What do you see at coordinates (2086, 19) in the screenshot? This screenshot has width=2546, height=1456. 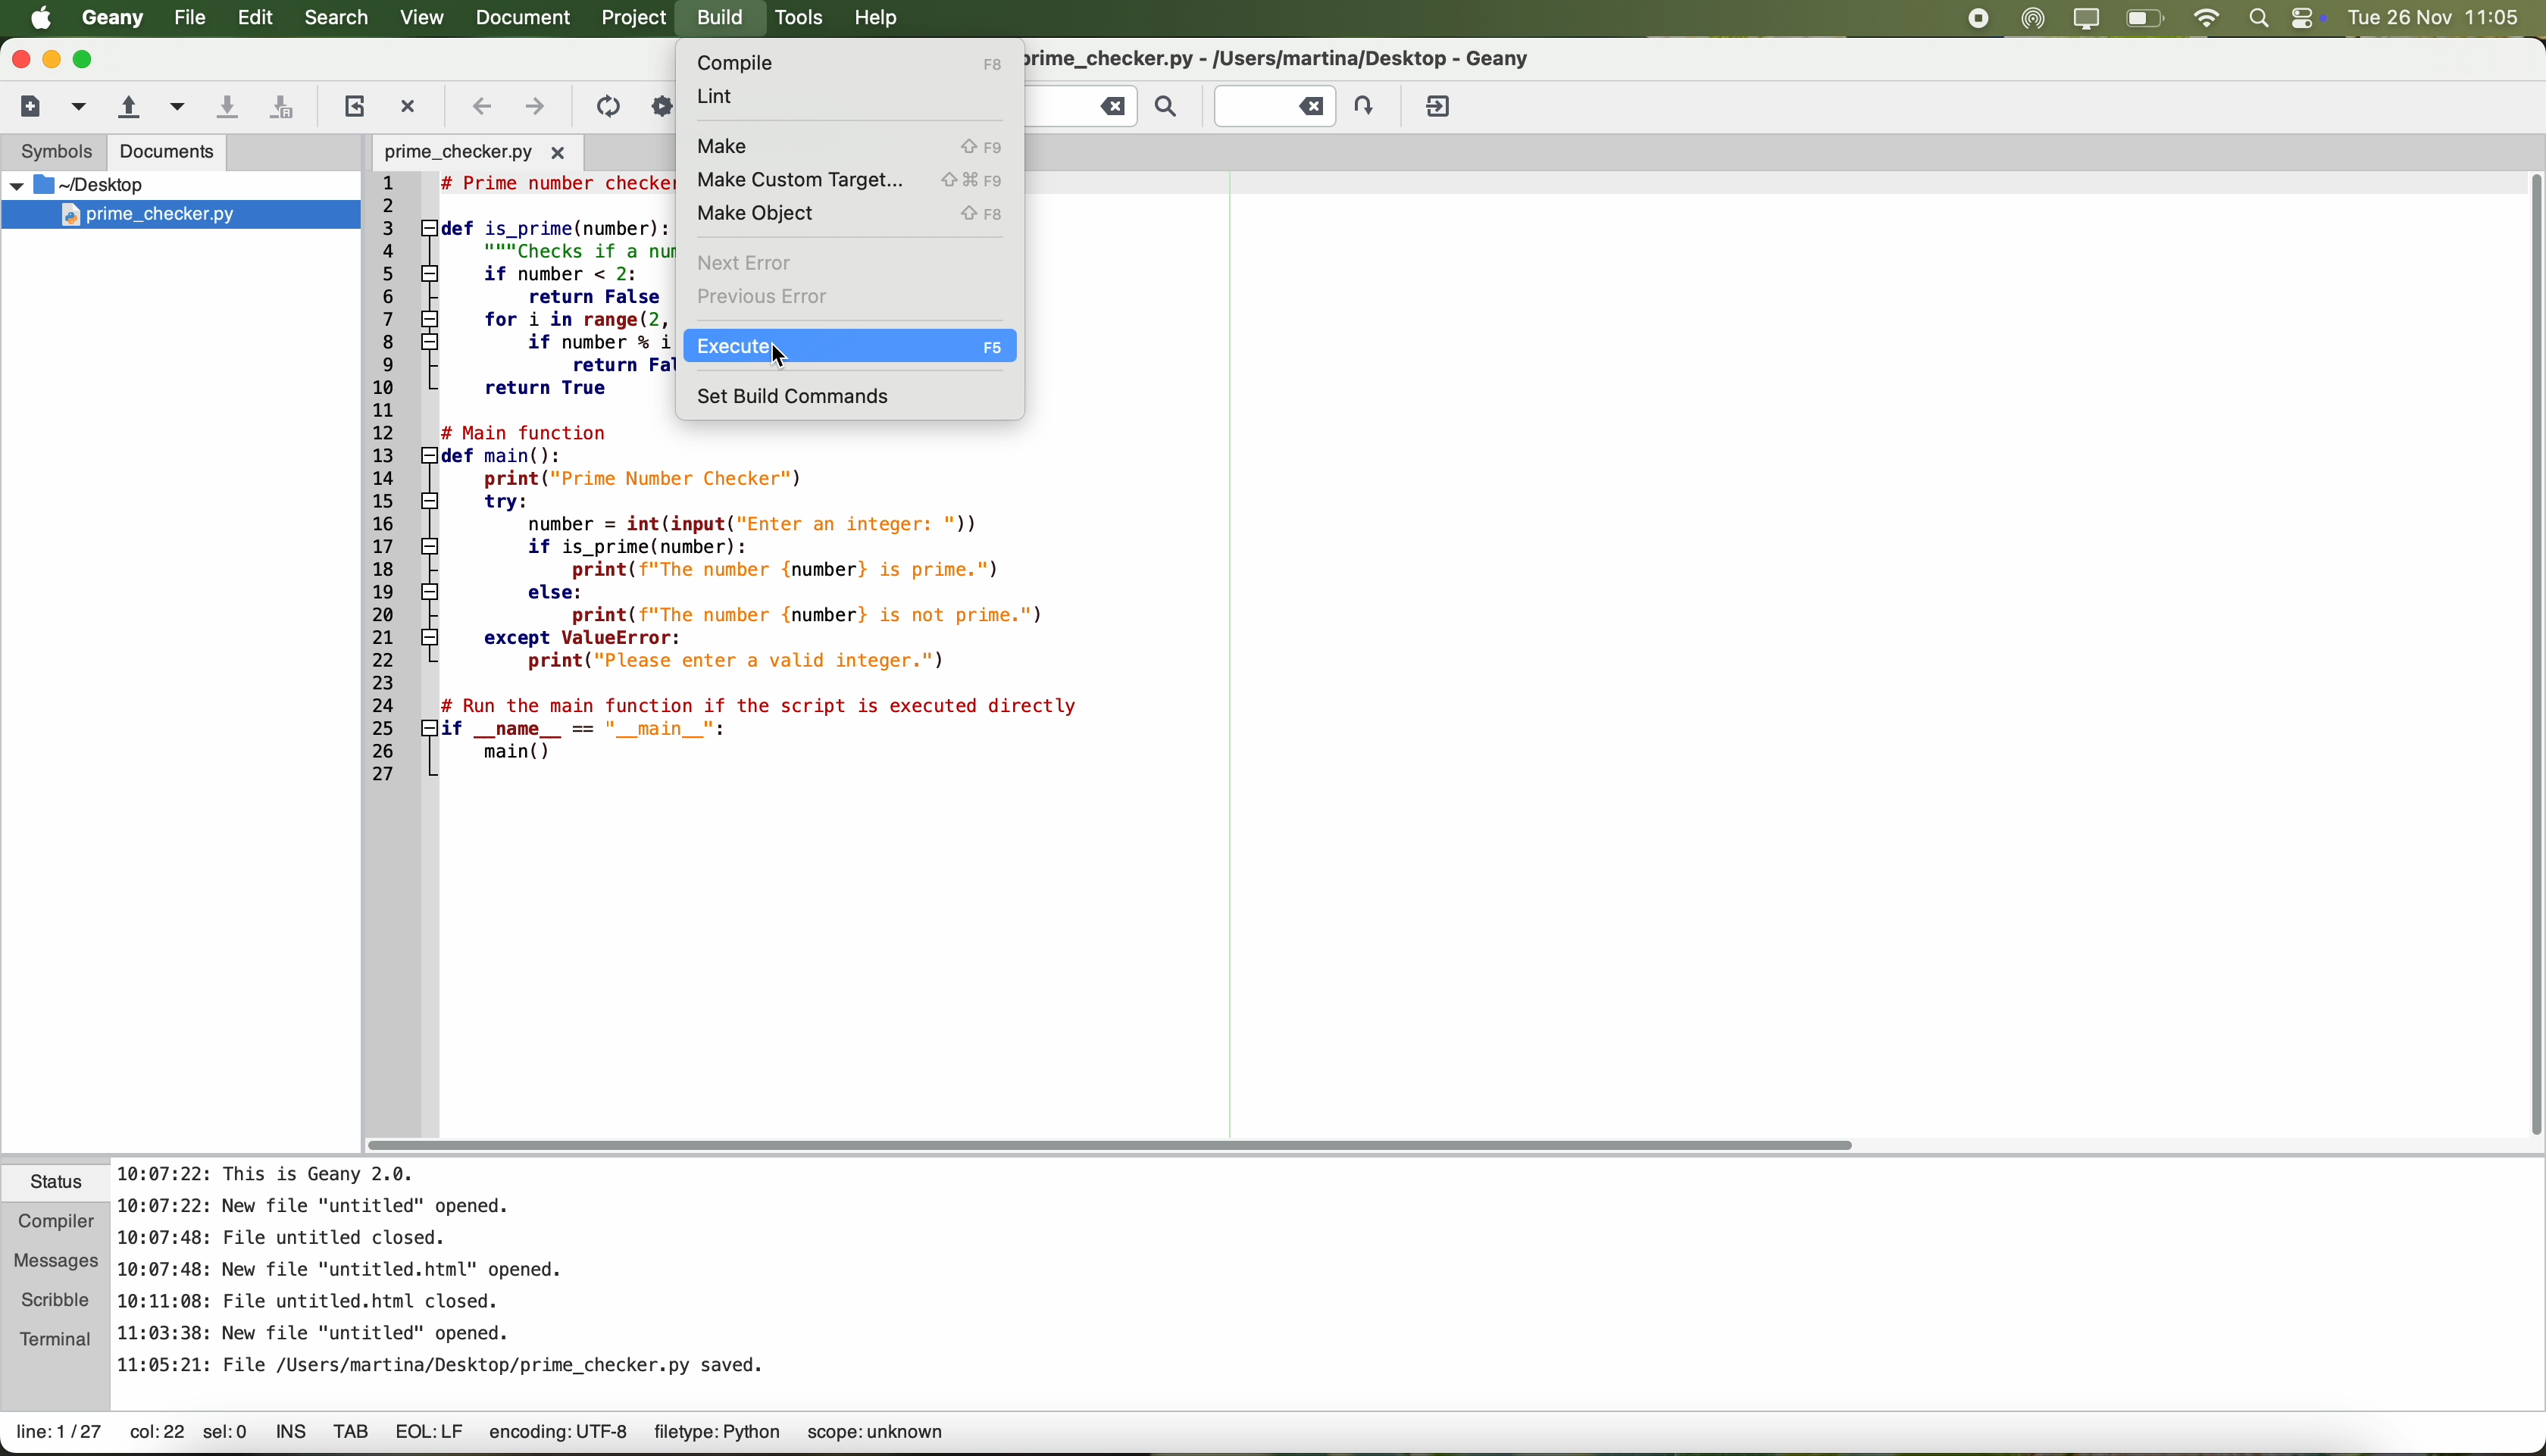 I see `screen` at bounding box center [2086, 19].